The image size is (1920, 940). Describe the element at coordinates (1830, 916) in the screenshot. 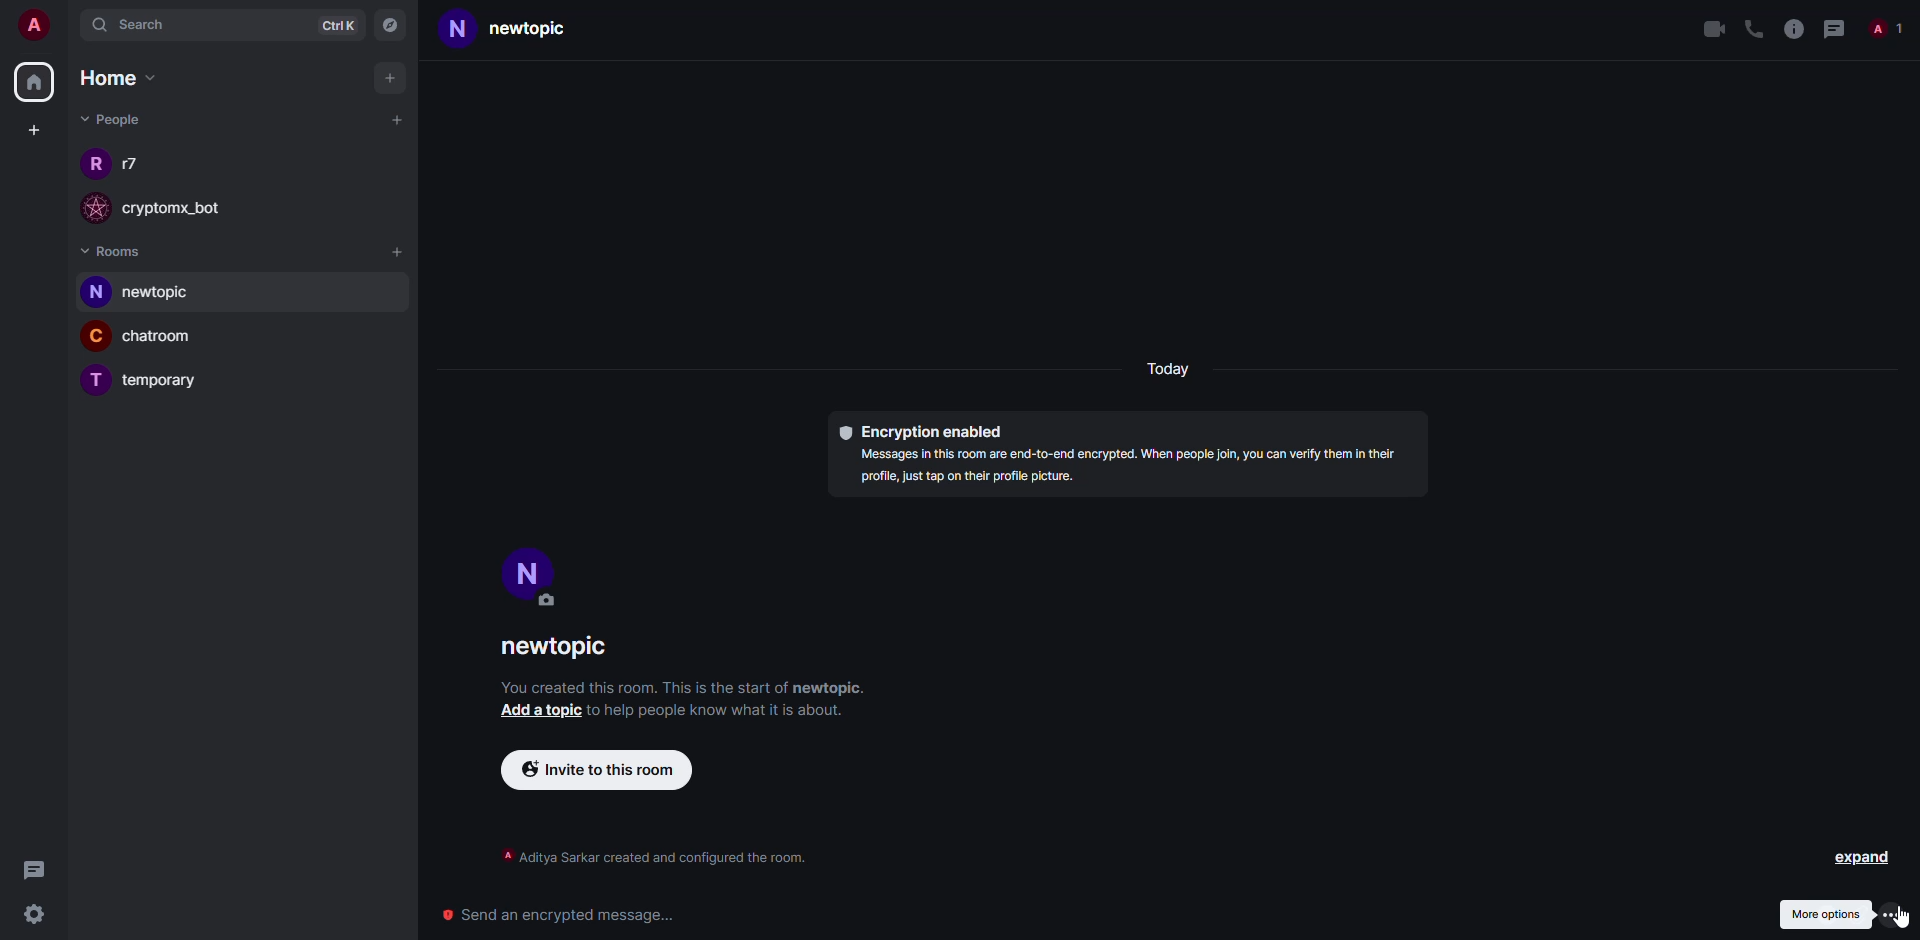

I see `more options` at that location.